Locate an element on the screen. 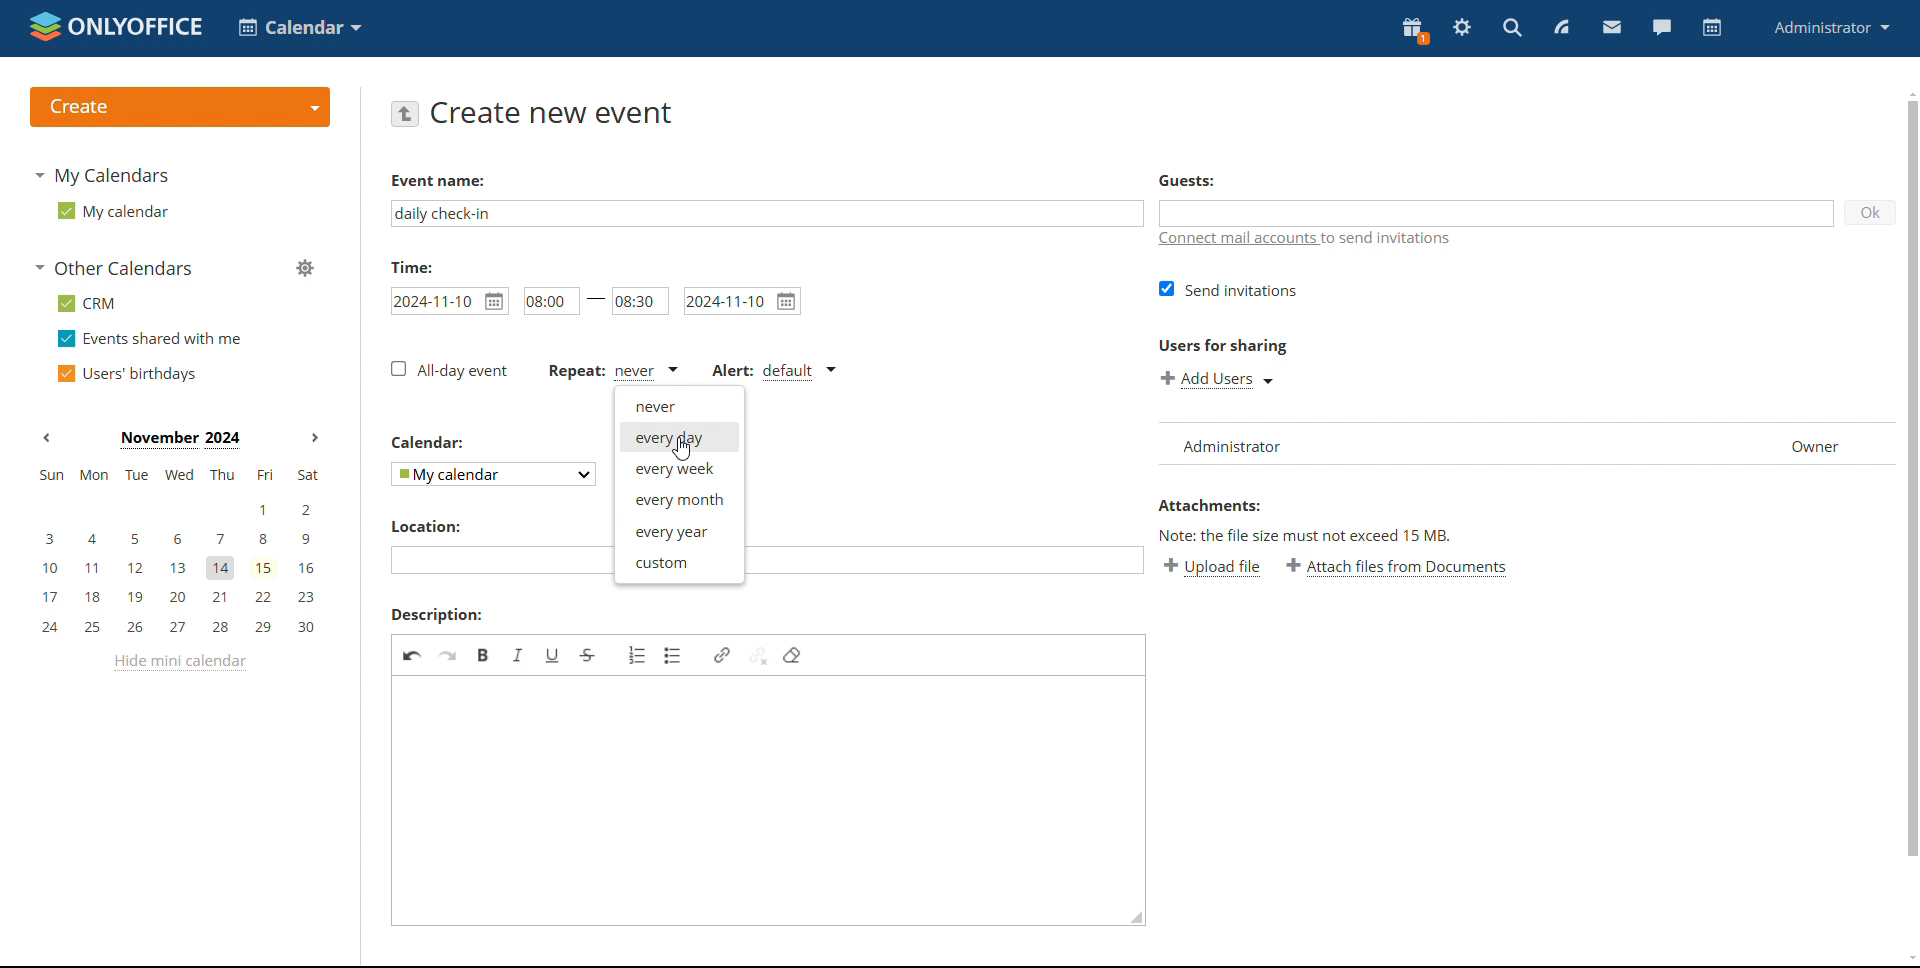  strikethrough is located at coordinates (588, 654).